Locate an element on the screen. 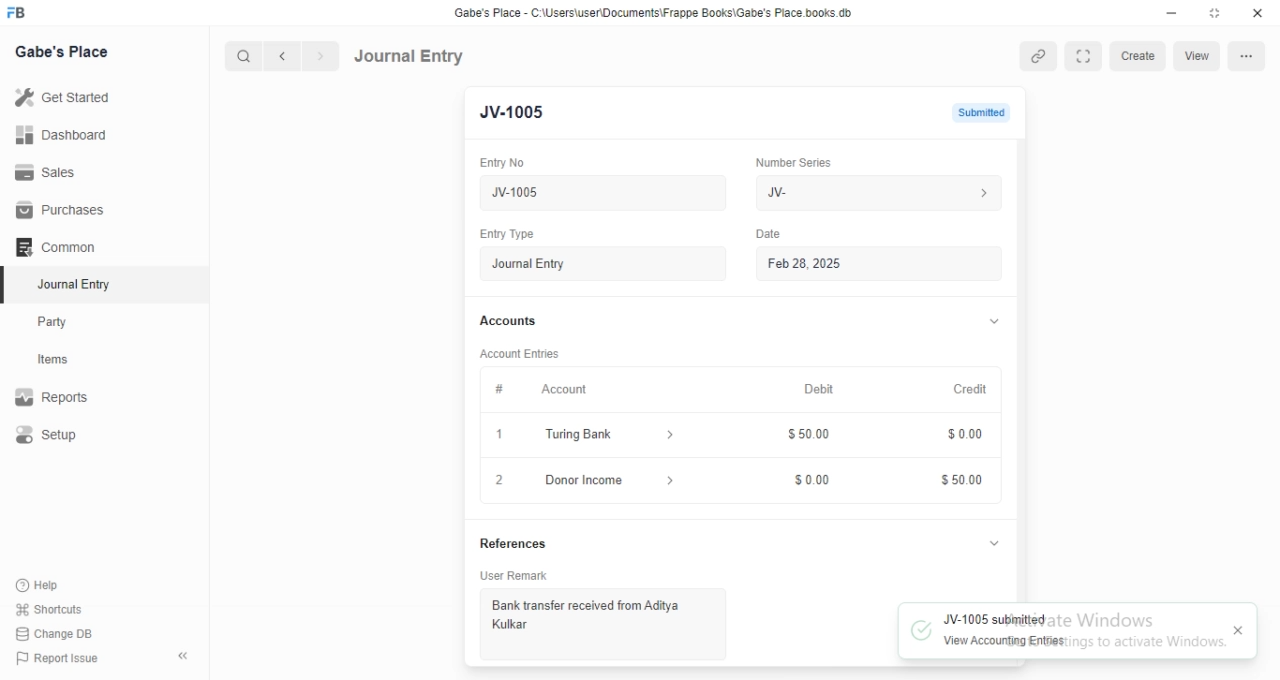 The image size is (1280, 680). 7 View Accounting Entfies: 1 < 10 activate Wind. is located at coordinates (1021, 643).